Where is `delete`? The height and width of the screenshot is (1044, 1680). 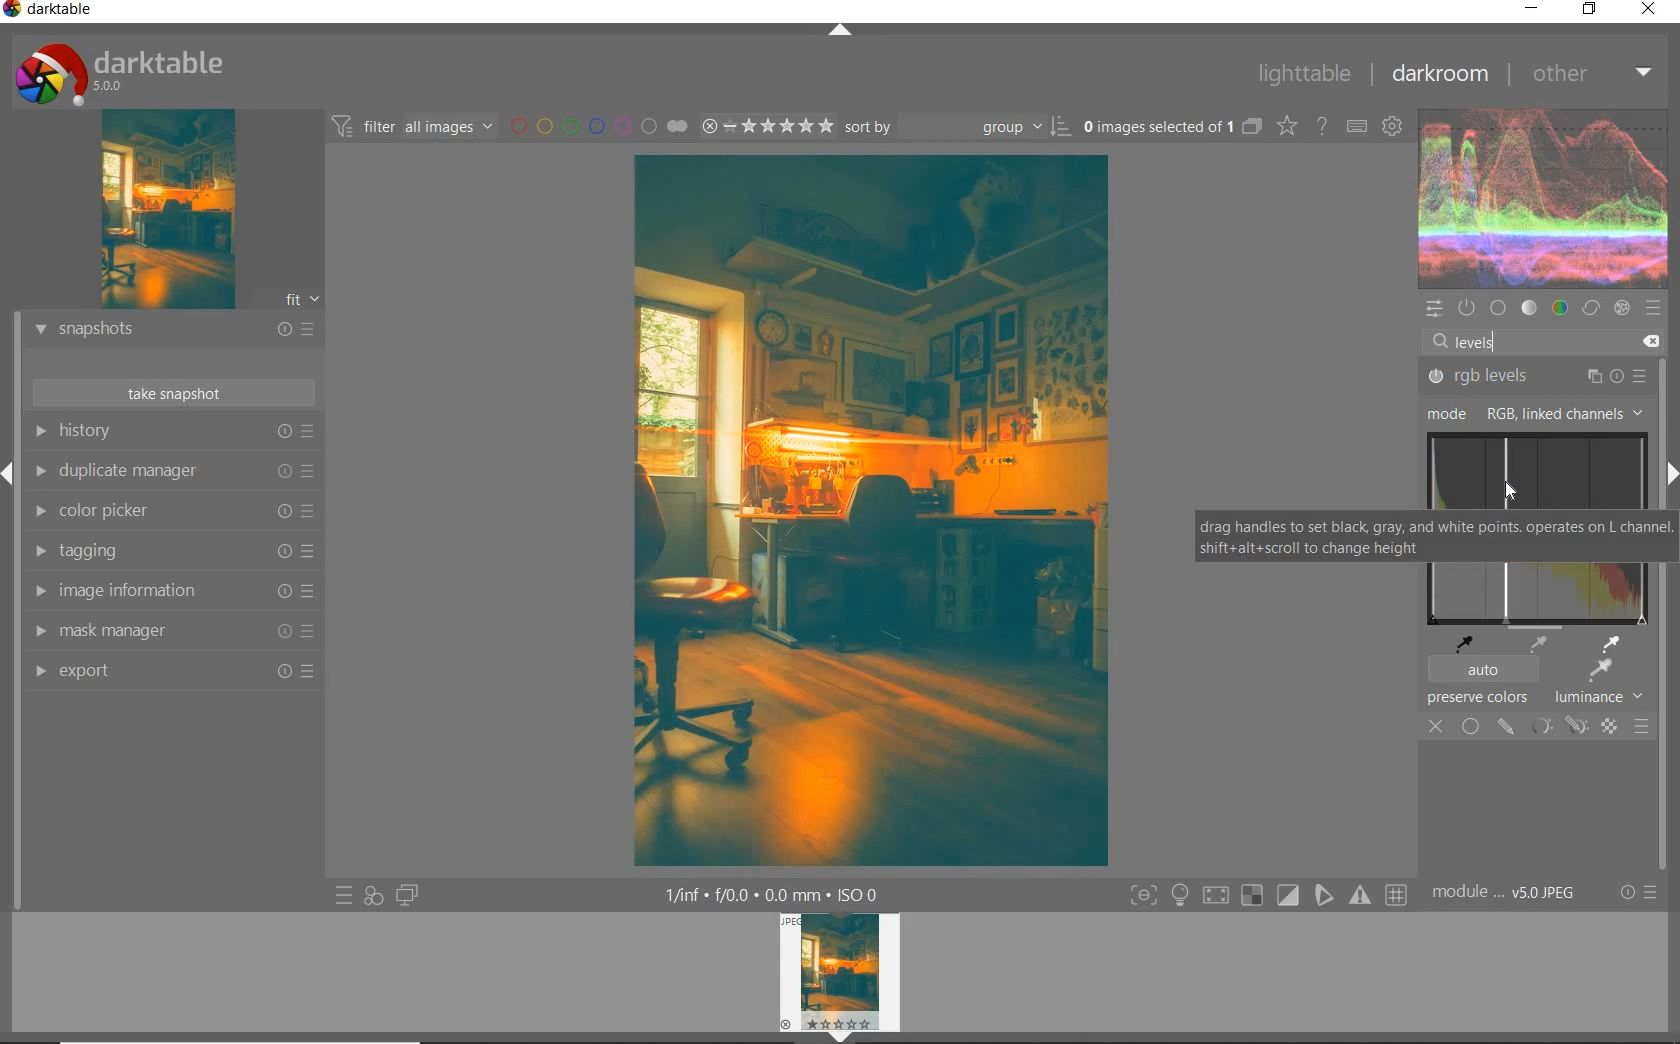 delete is located at coordinates (1652, 342).